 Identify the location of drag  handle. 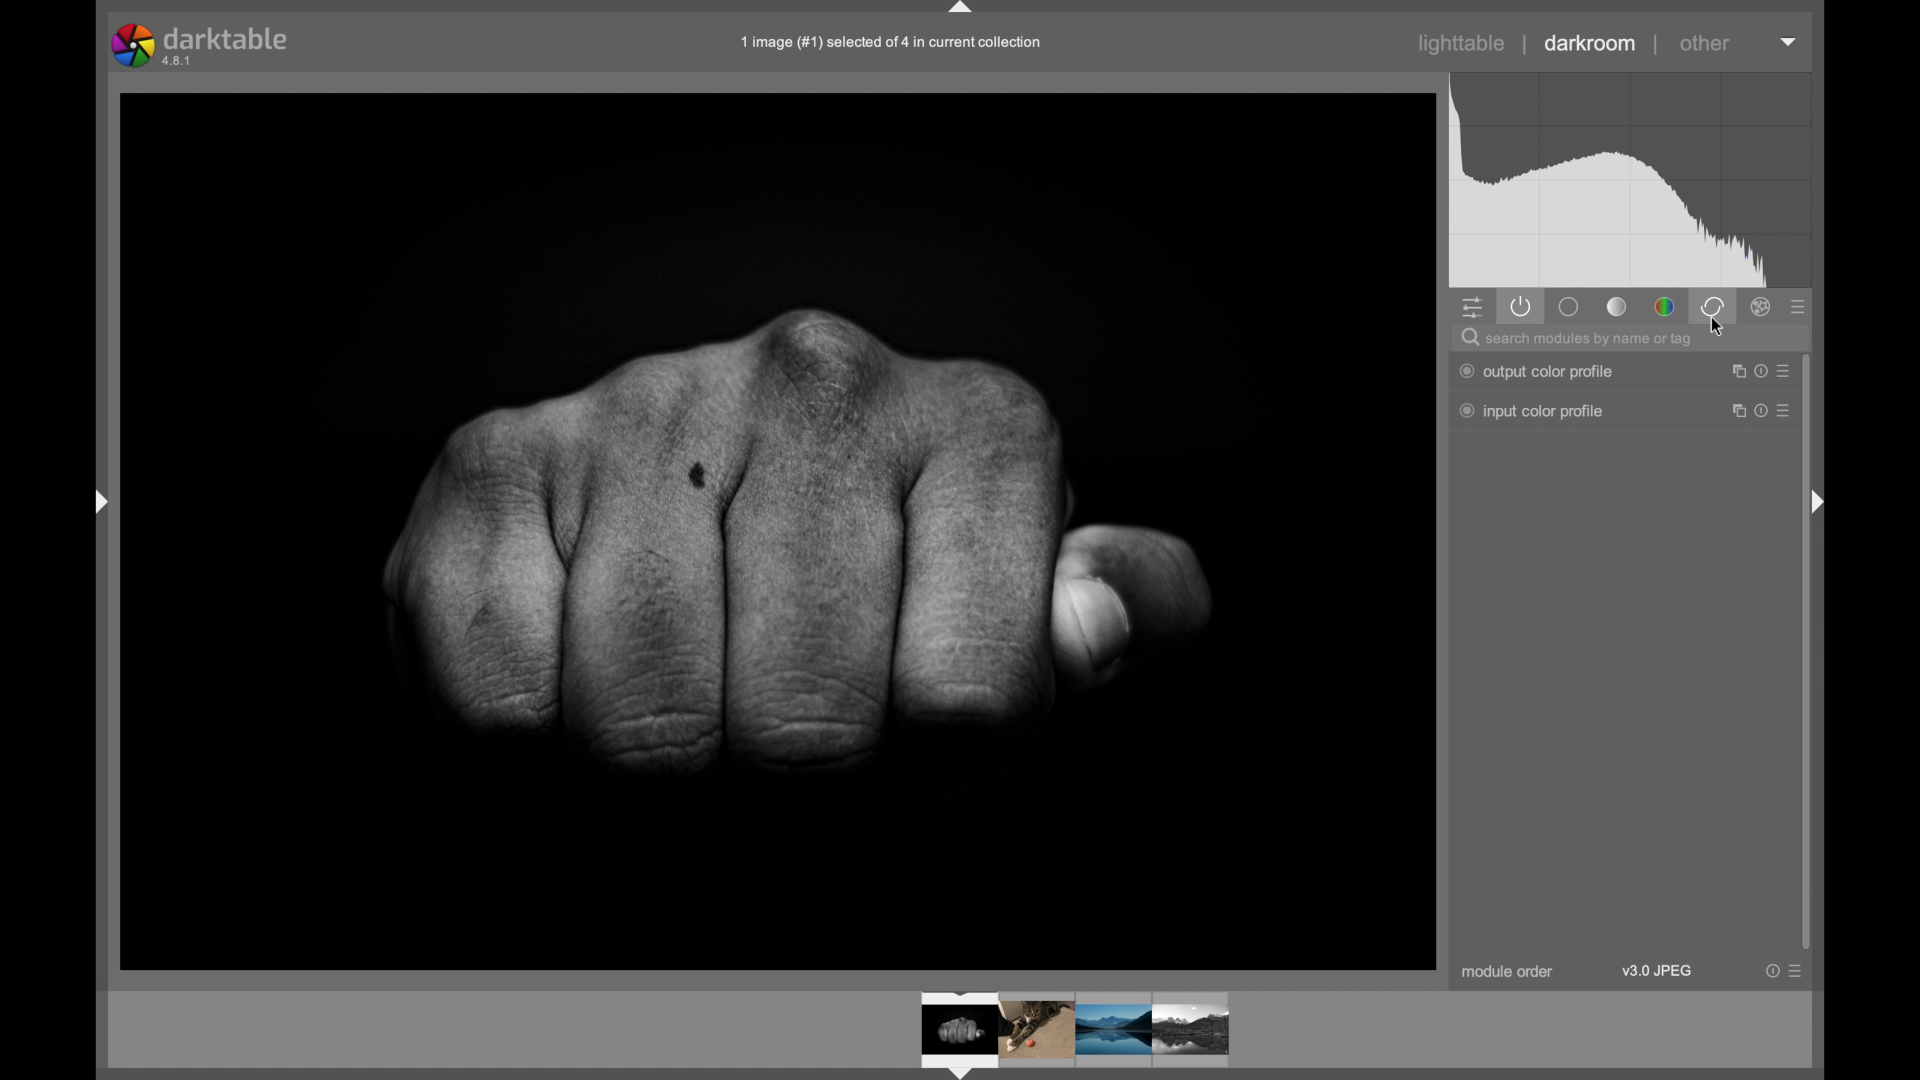
(1819, 500).